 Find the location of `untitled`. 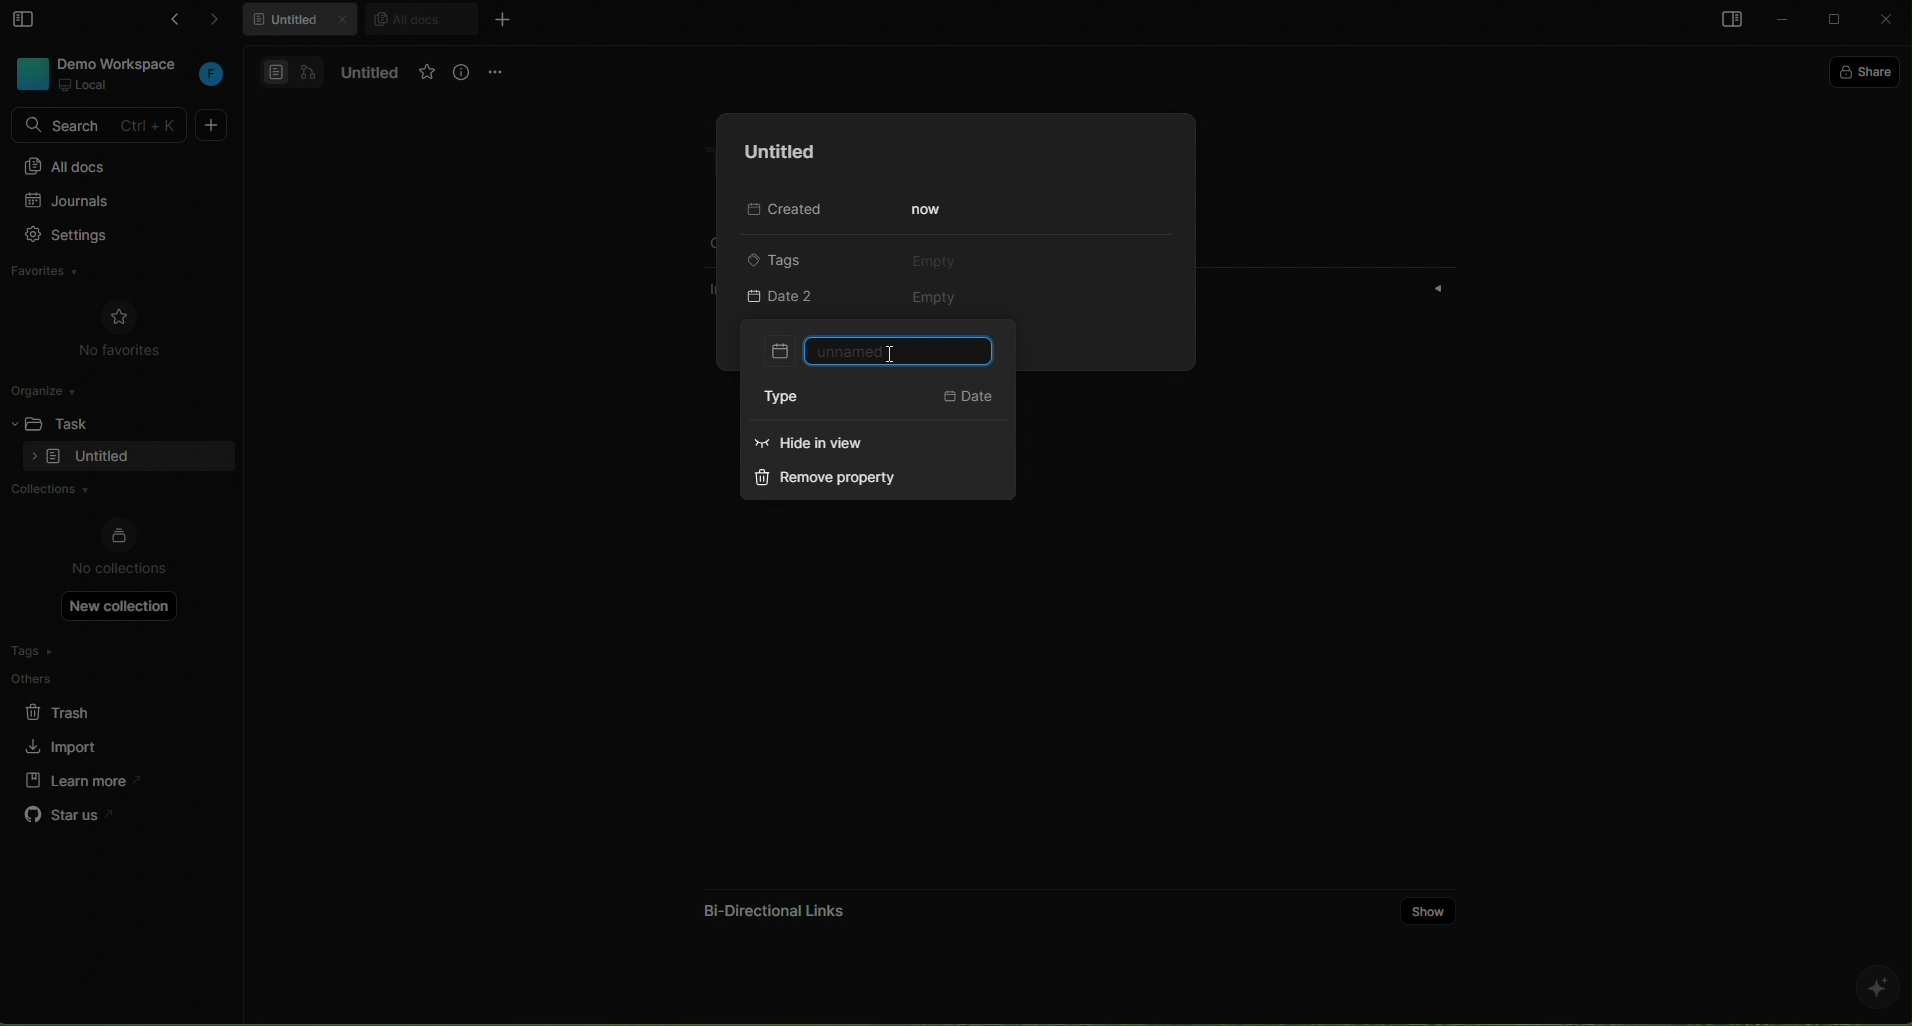

untitled is located at coordinates (774, 152).